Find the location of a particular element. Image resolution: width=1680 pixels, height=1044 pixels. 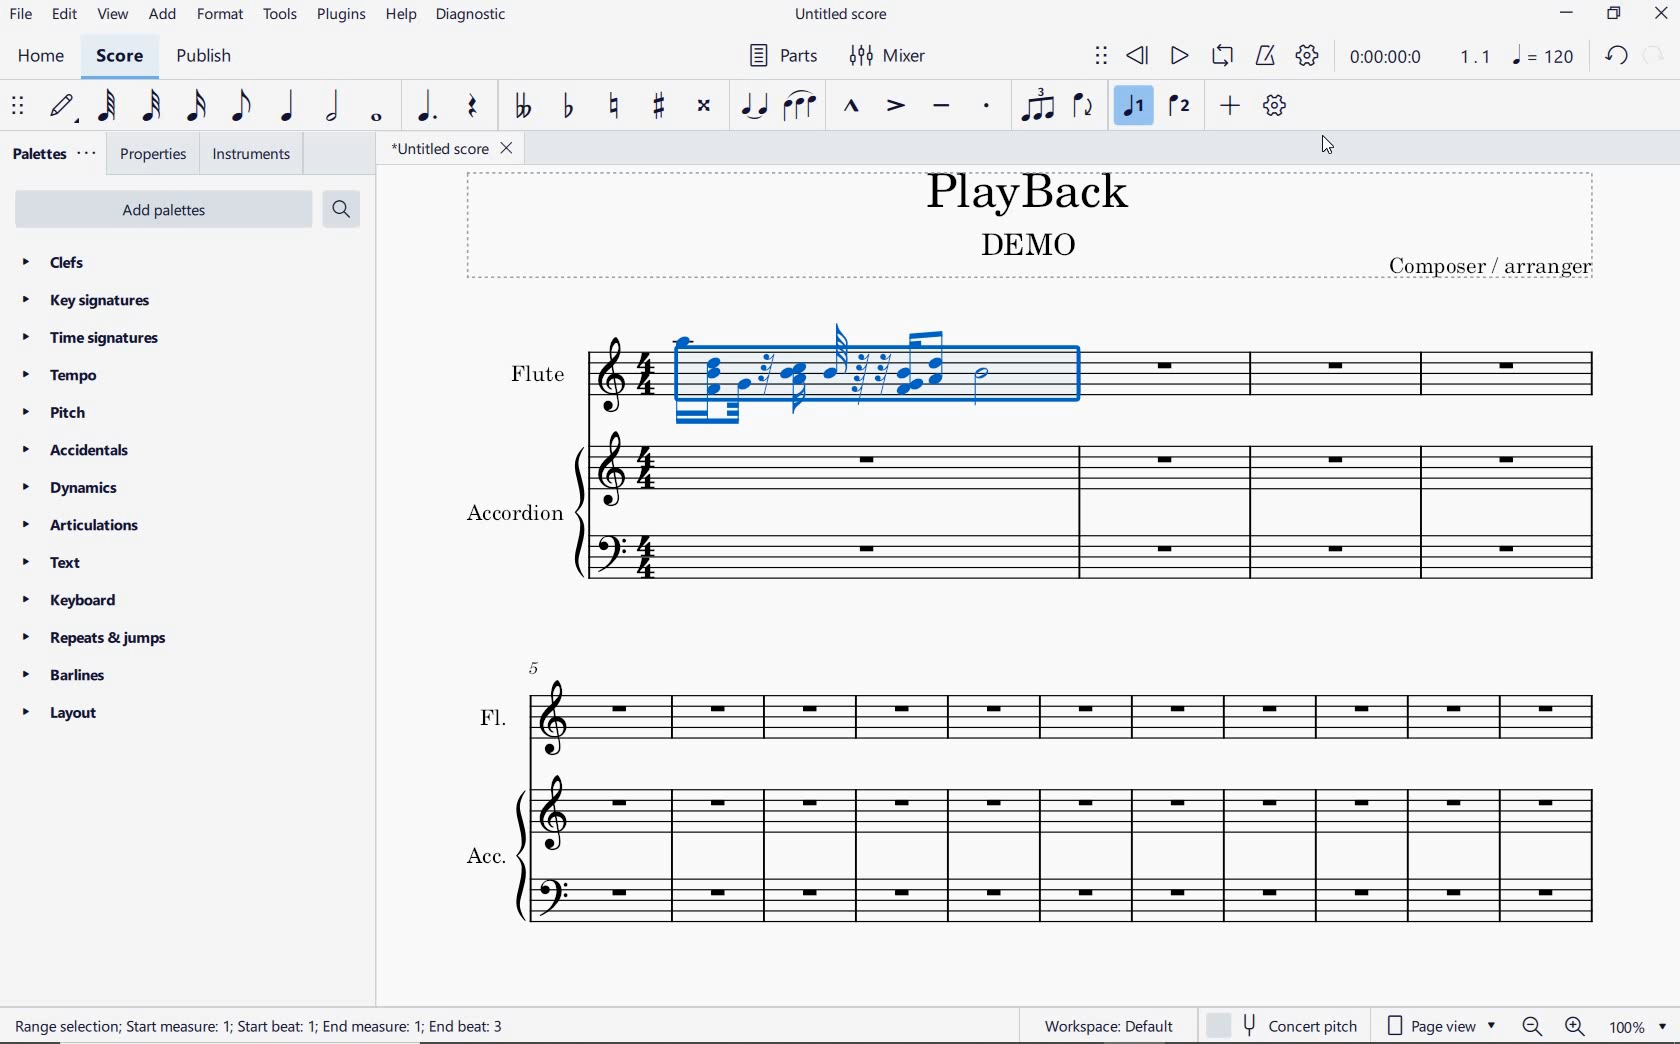

undo is located at coordinates (1616, 57).